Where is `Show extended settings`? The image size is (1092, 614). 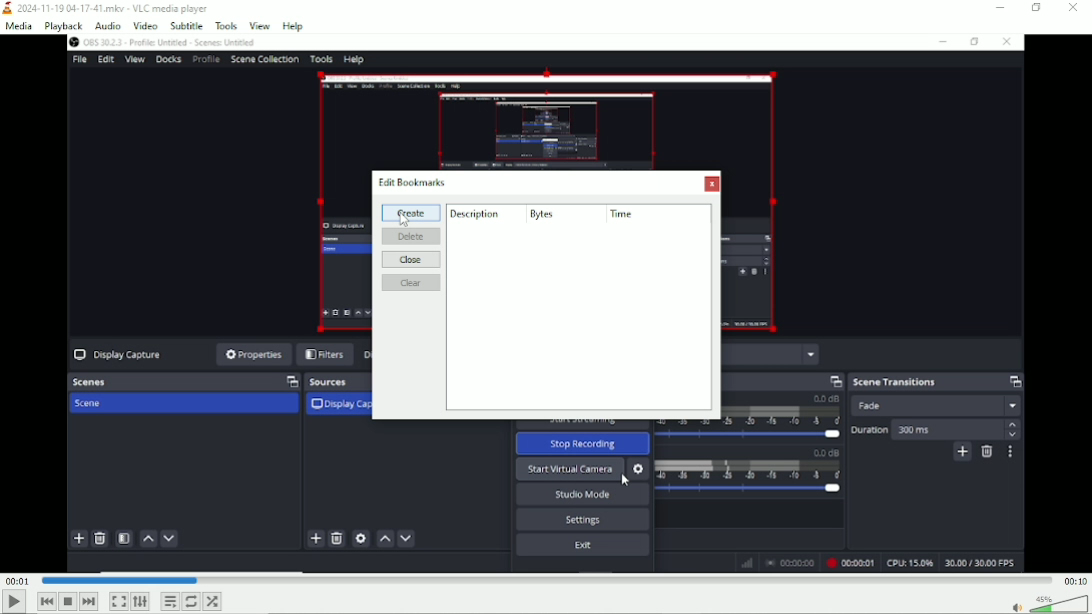
Show extended settings is located at coordinates (141, 602).